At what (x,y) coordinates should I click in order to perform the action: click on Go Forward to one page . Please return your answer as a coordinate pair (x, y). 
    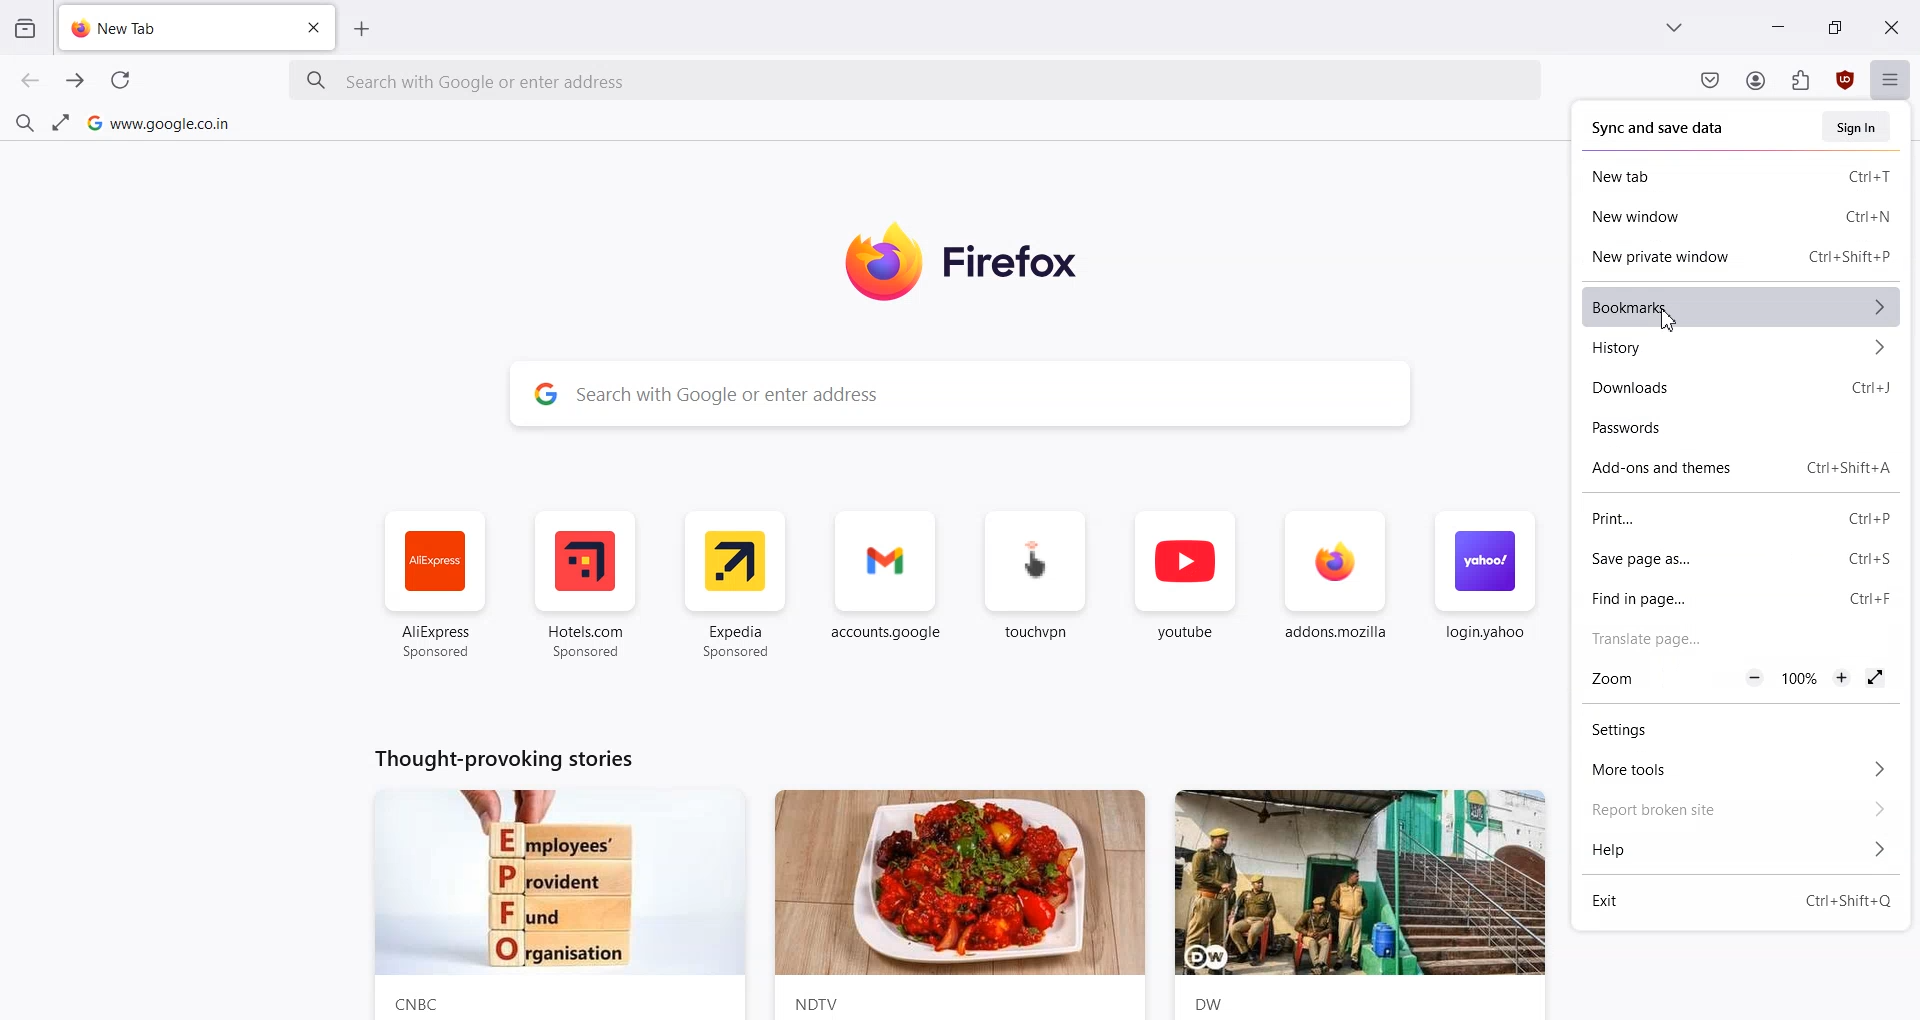
    Looking at the image, I should click on (76, 81).